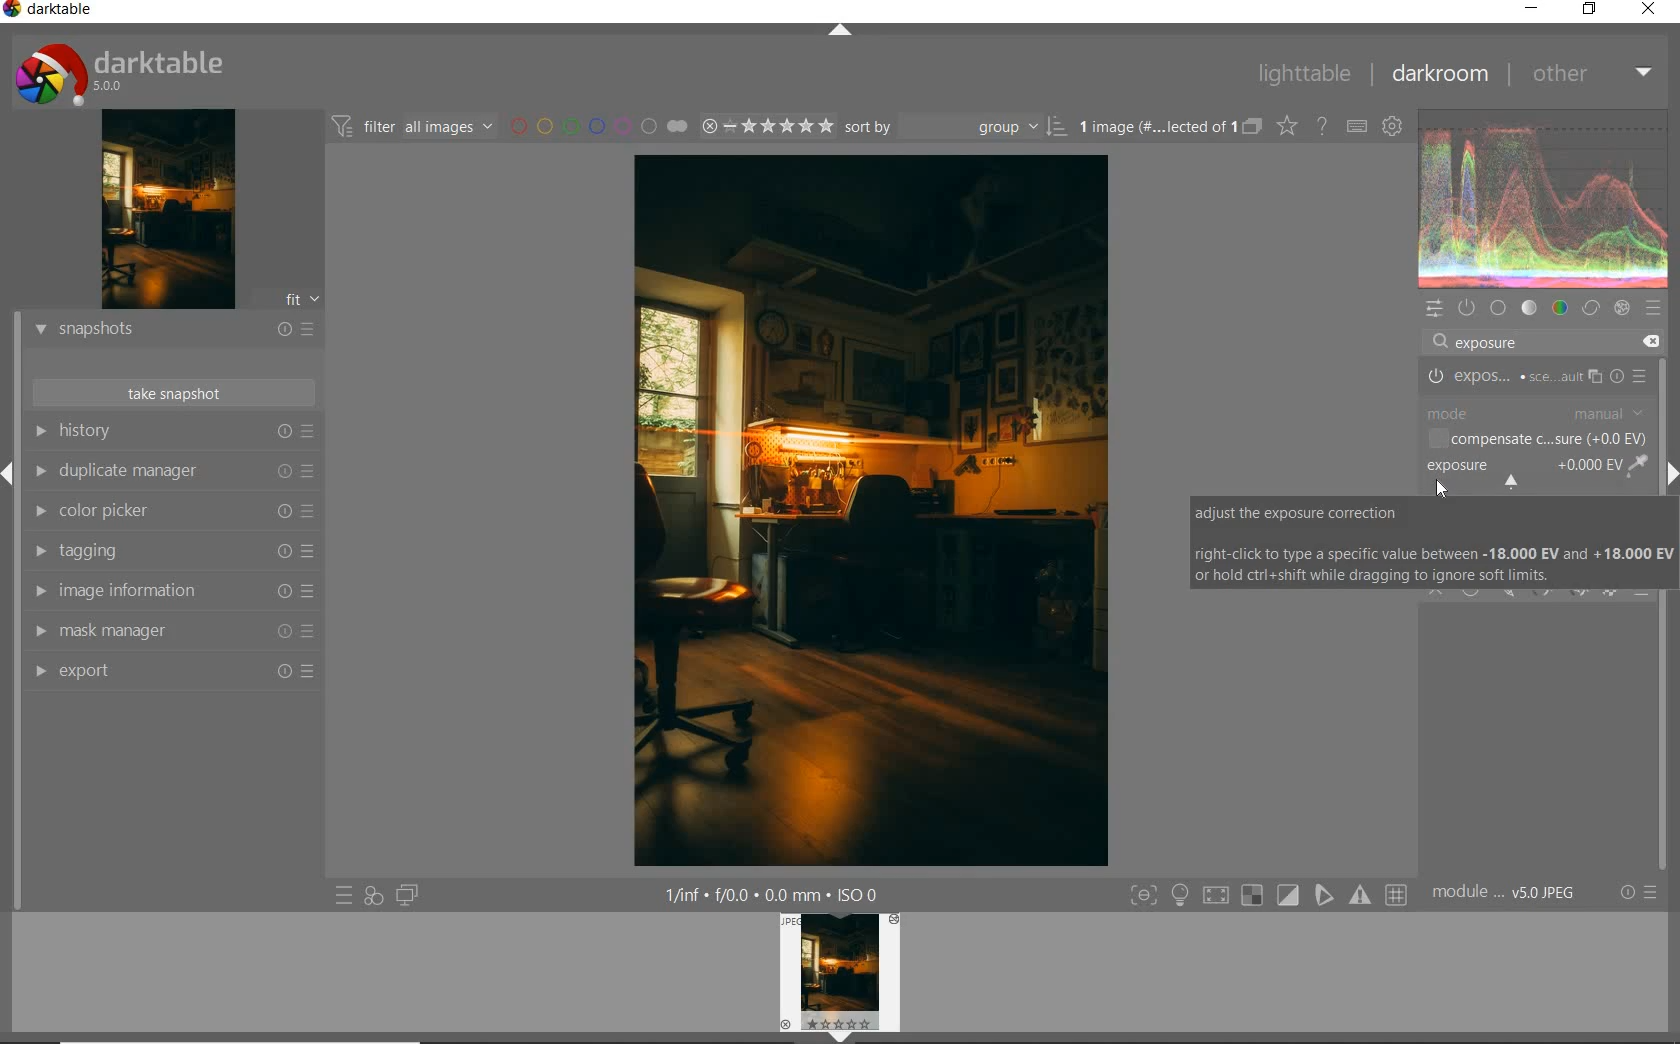  I want to click on other, so click(1593, 73).